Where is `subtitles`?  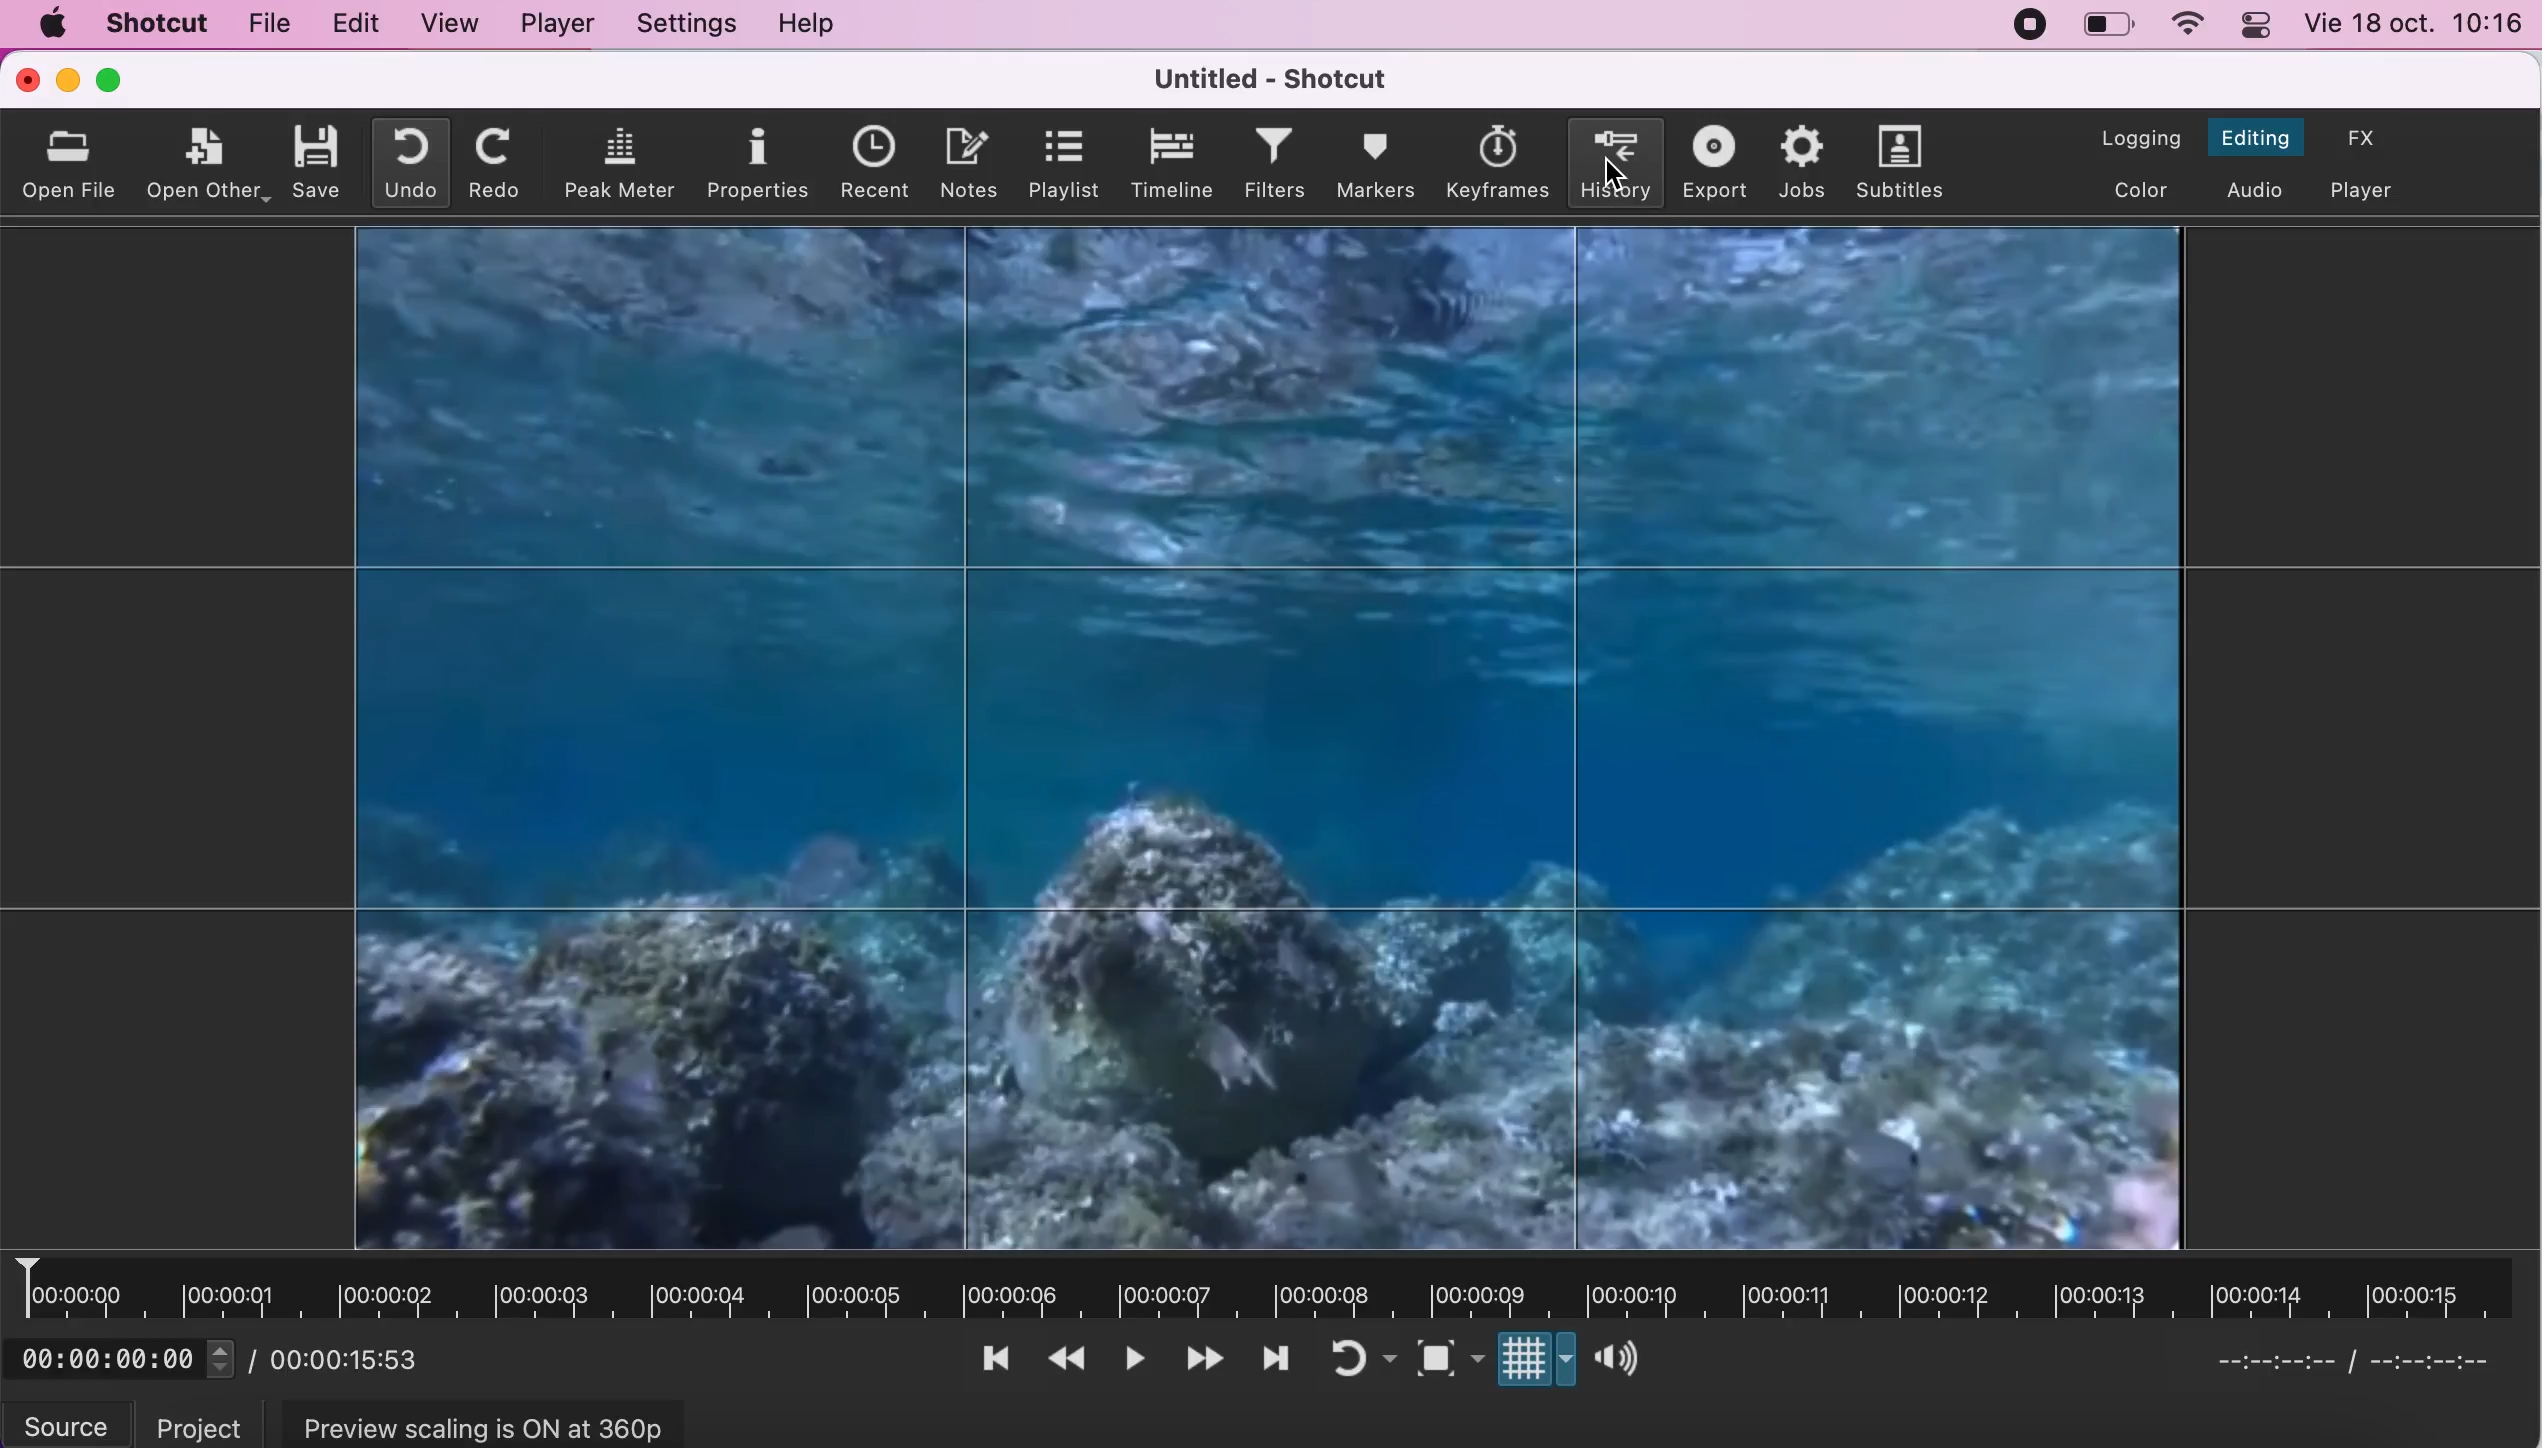
subtitles is located at coordinates (1899, 164).